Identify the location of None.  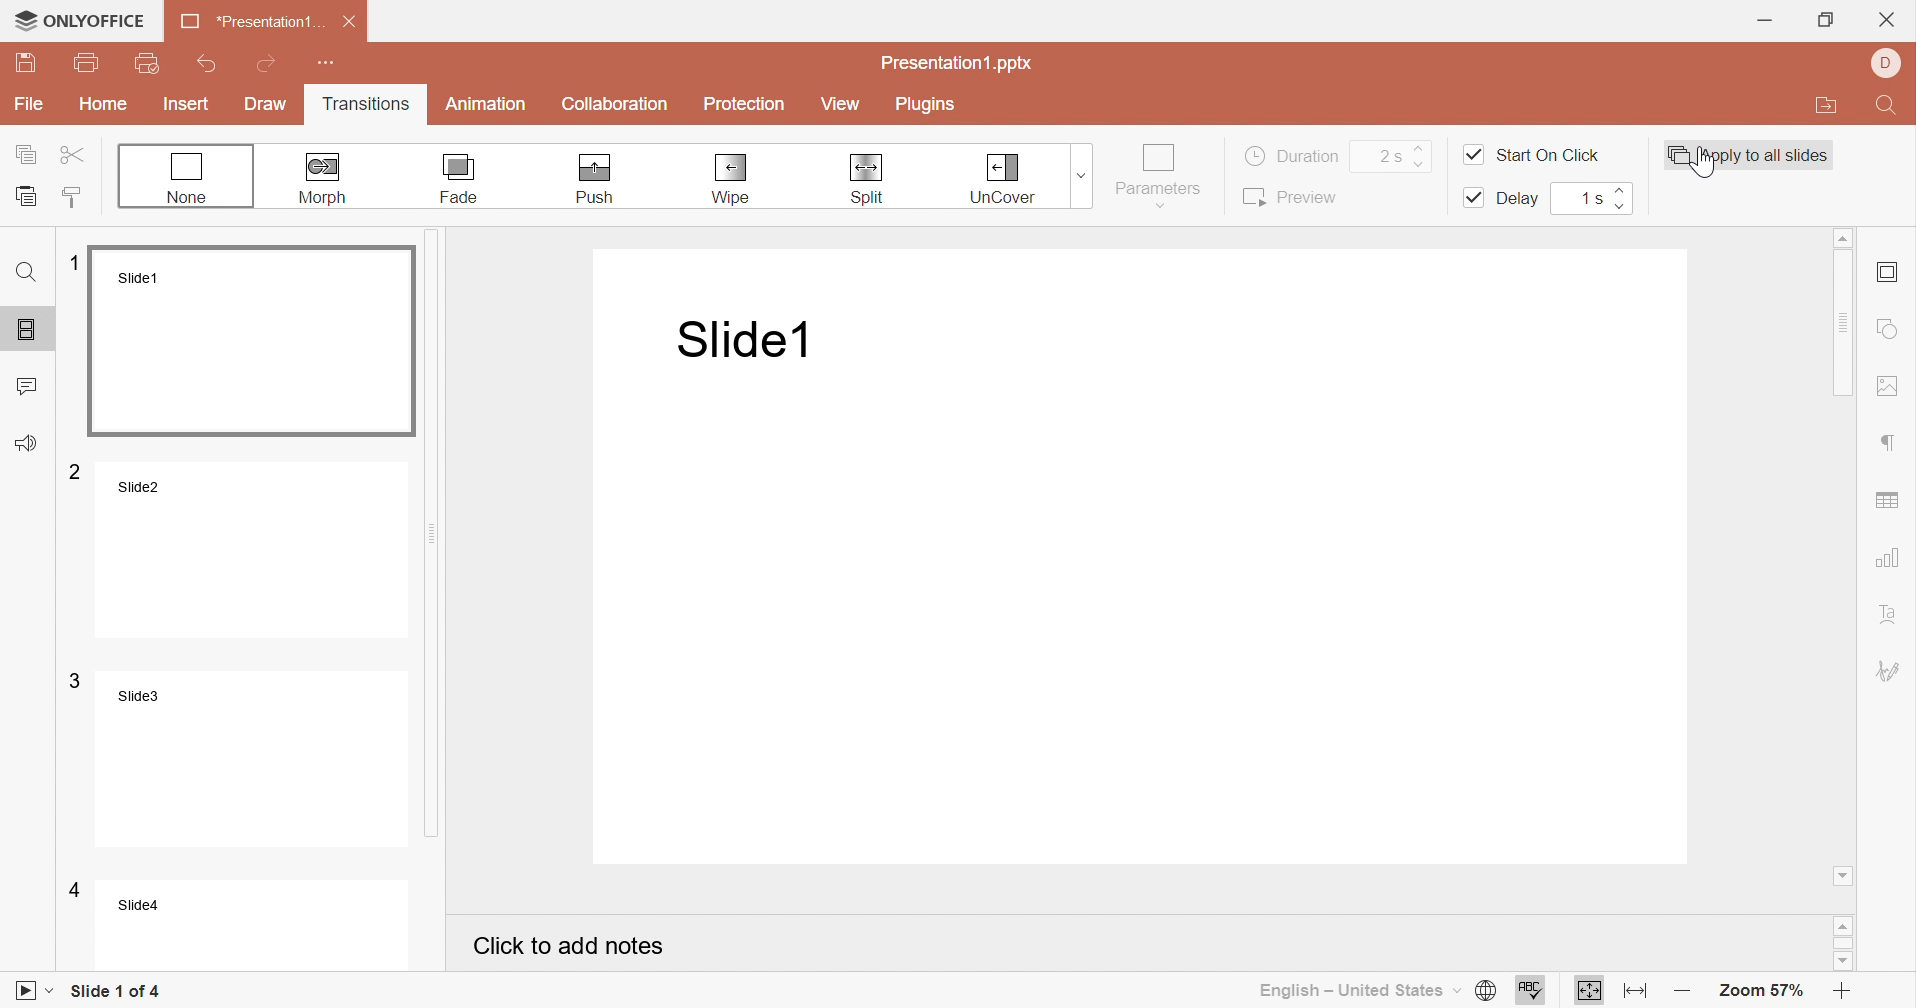
(188, 178).